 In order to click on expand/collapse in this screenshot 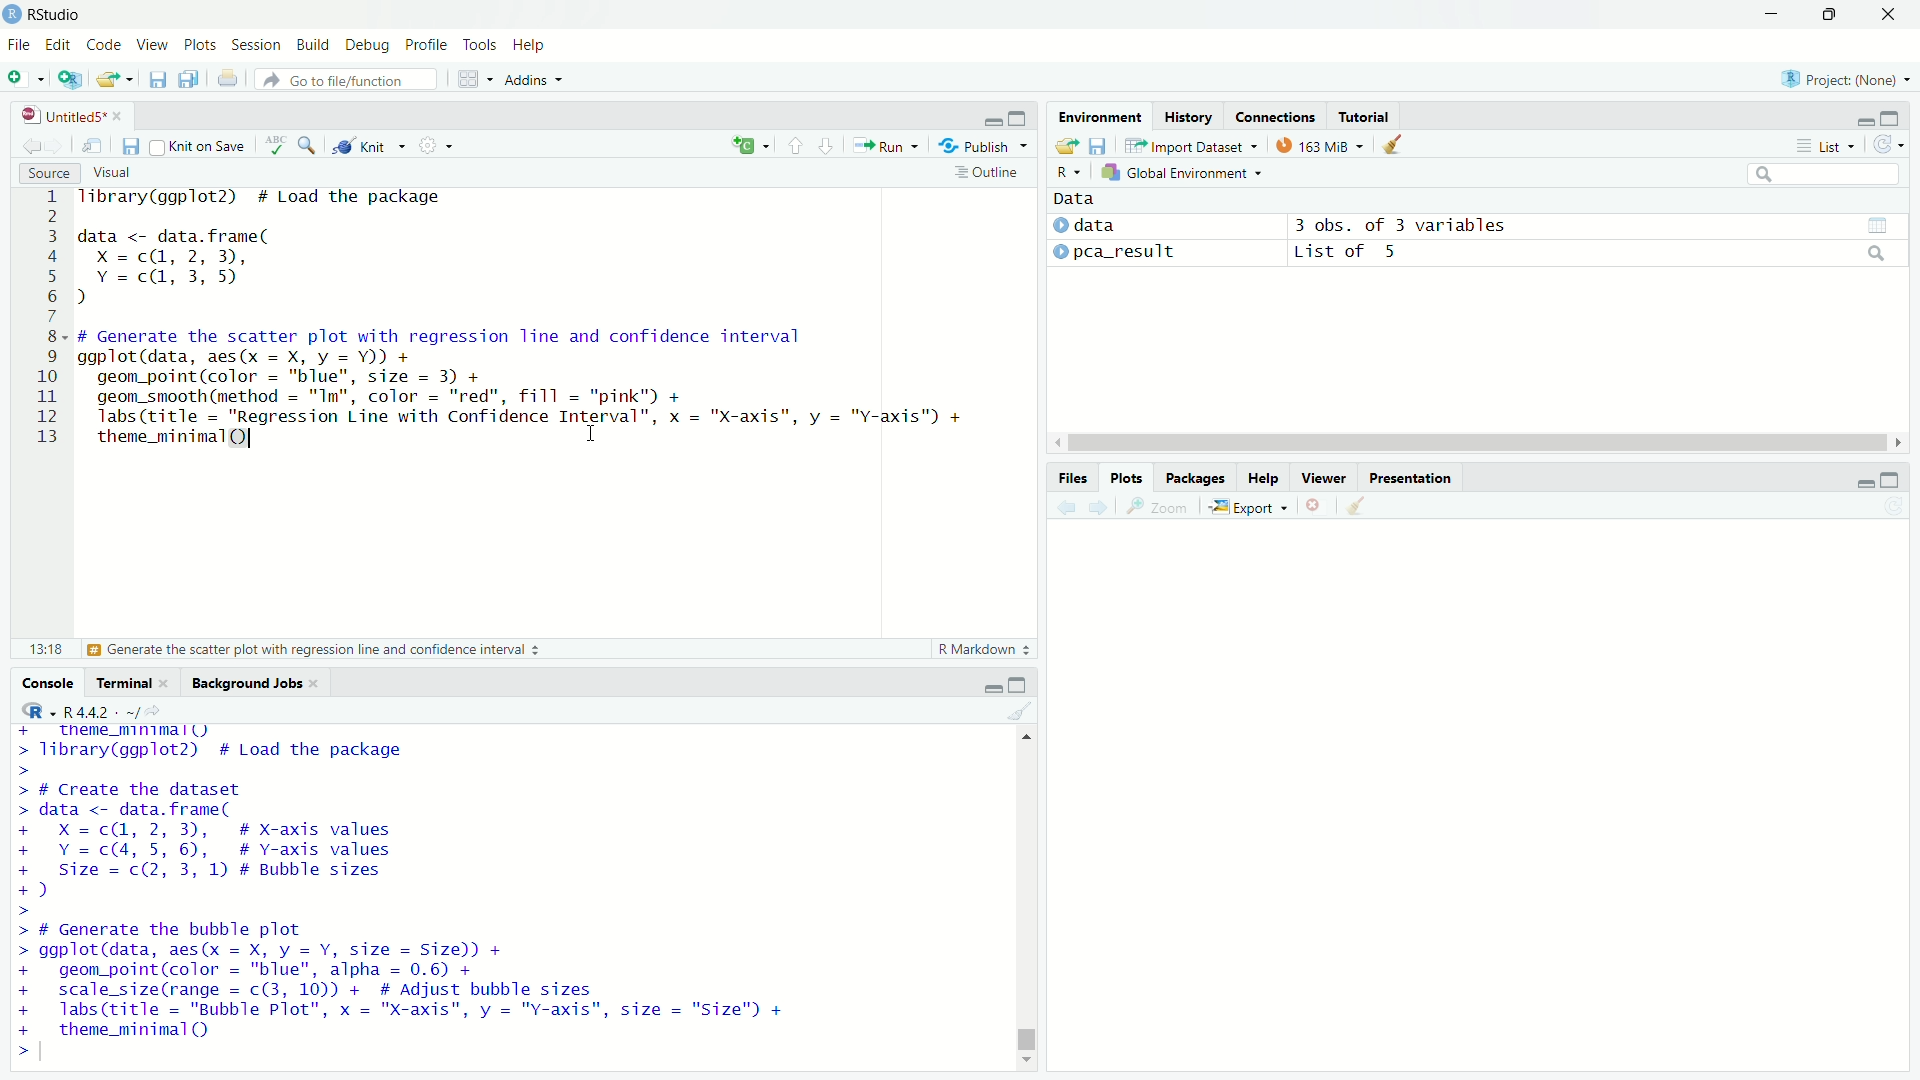, I will do `click(1060, 252)`.